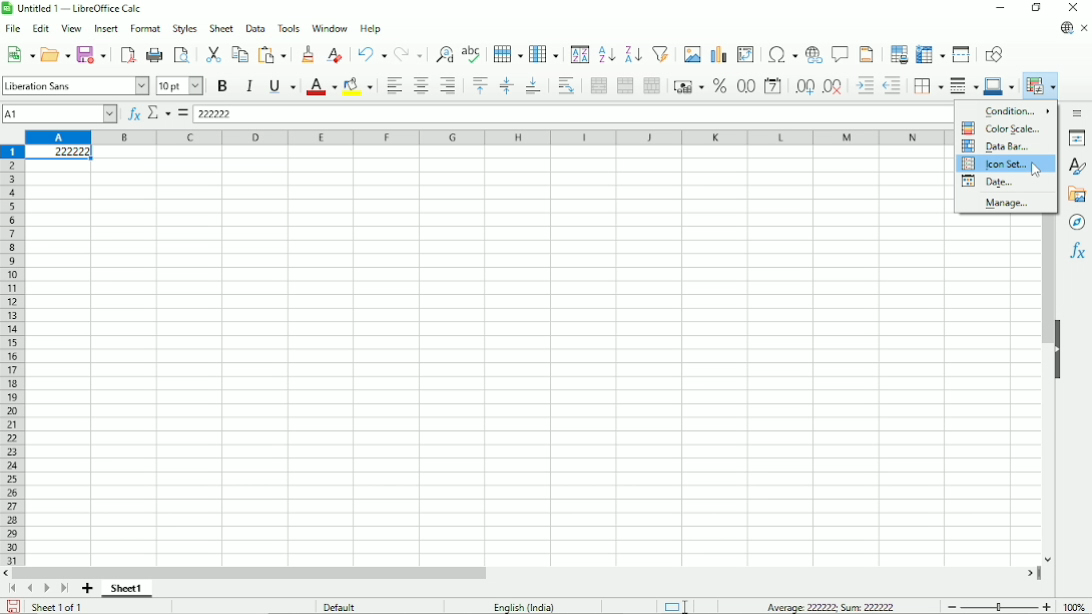 This screenshot has height=614, width=1092. I want to click on Language, so click(524, 606).